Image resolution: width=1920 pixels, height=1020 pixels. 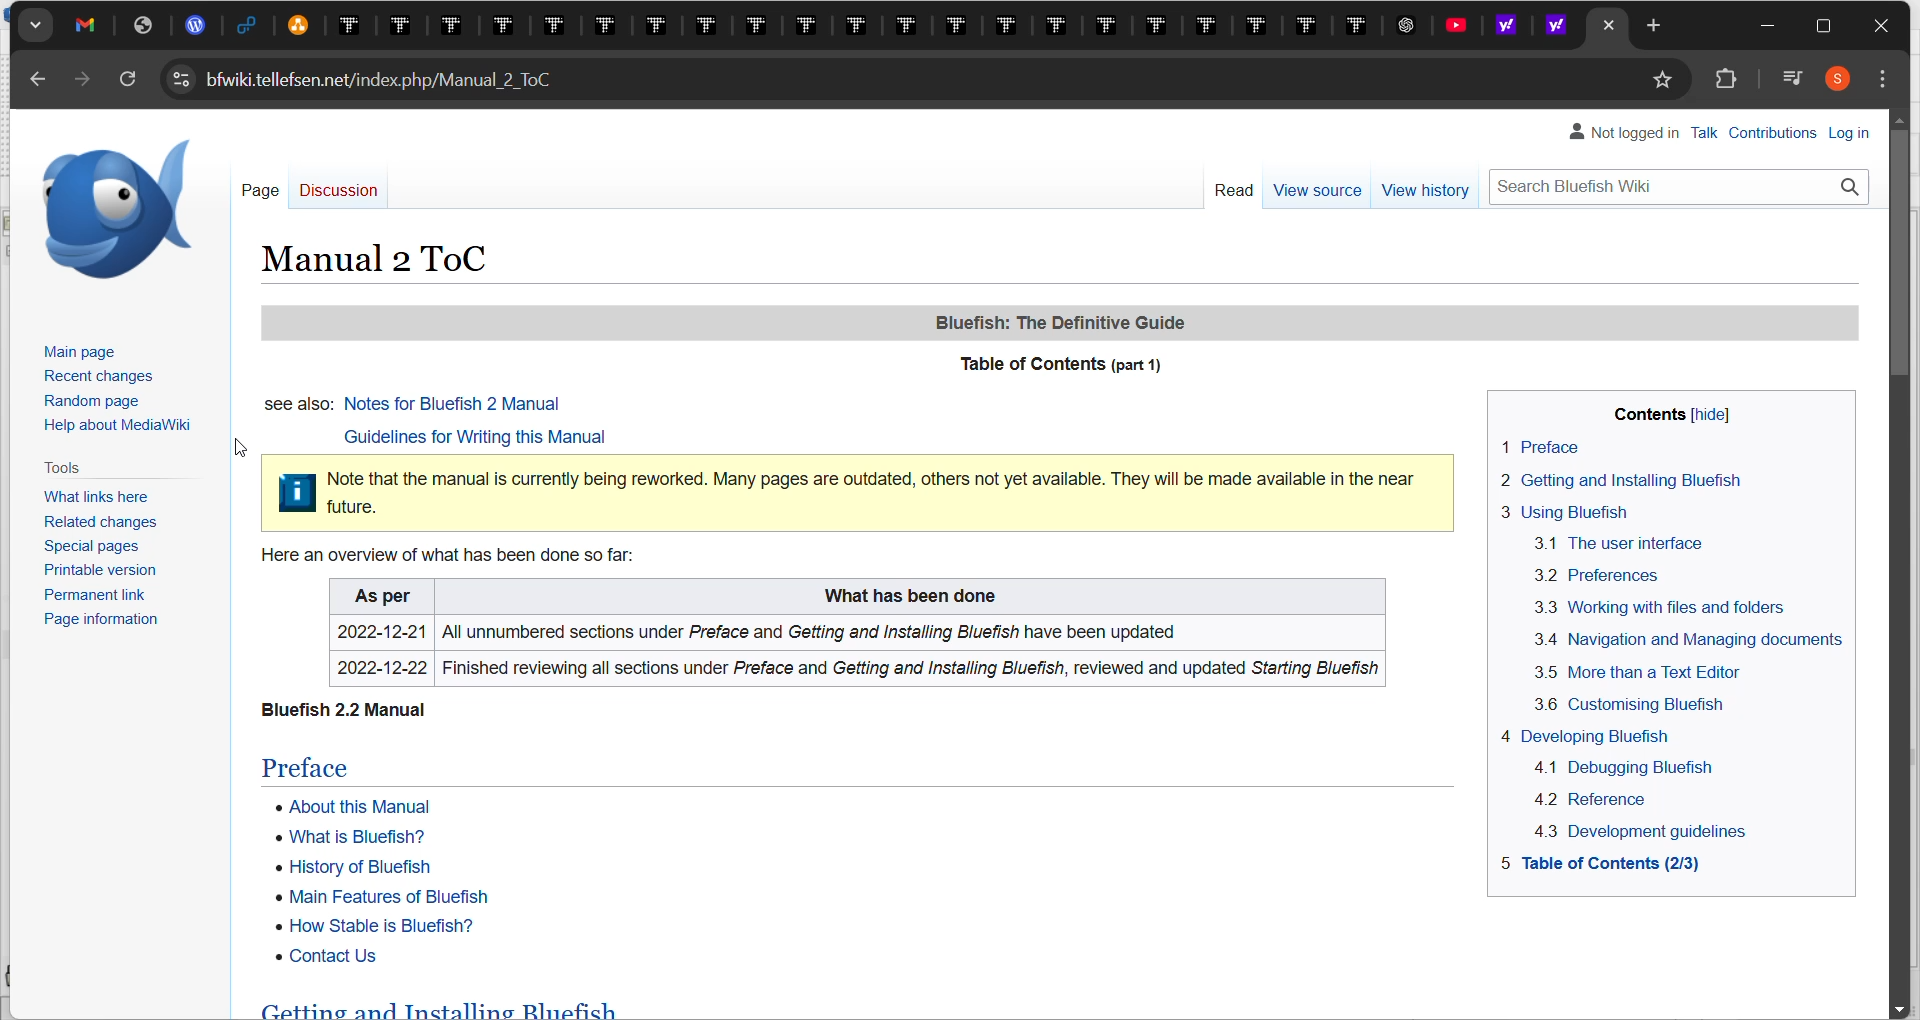 What do you see at coordinates (1881, 28) in the screenshot?
I see `close` at bounding box center [1881, 28].